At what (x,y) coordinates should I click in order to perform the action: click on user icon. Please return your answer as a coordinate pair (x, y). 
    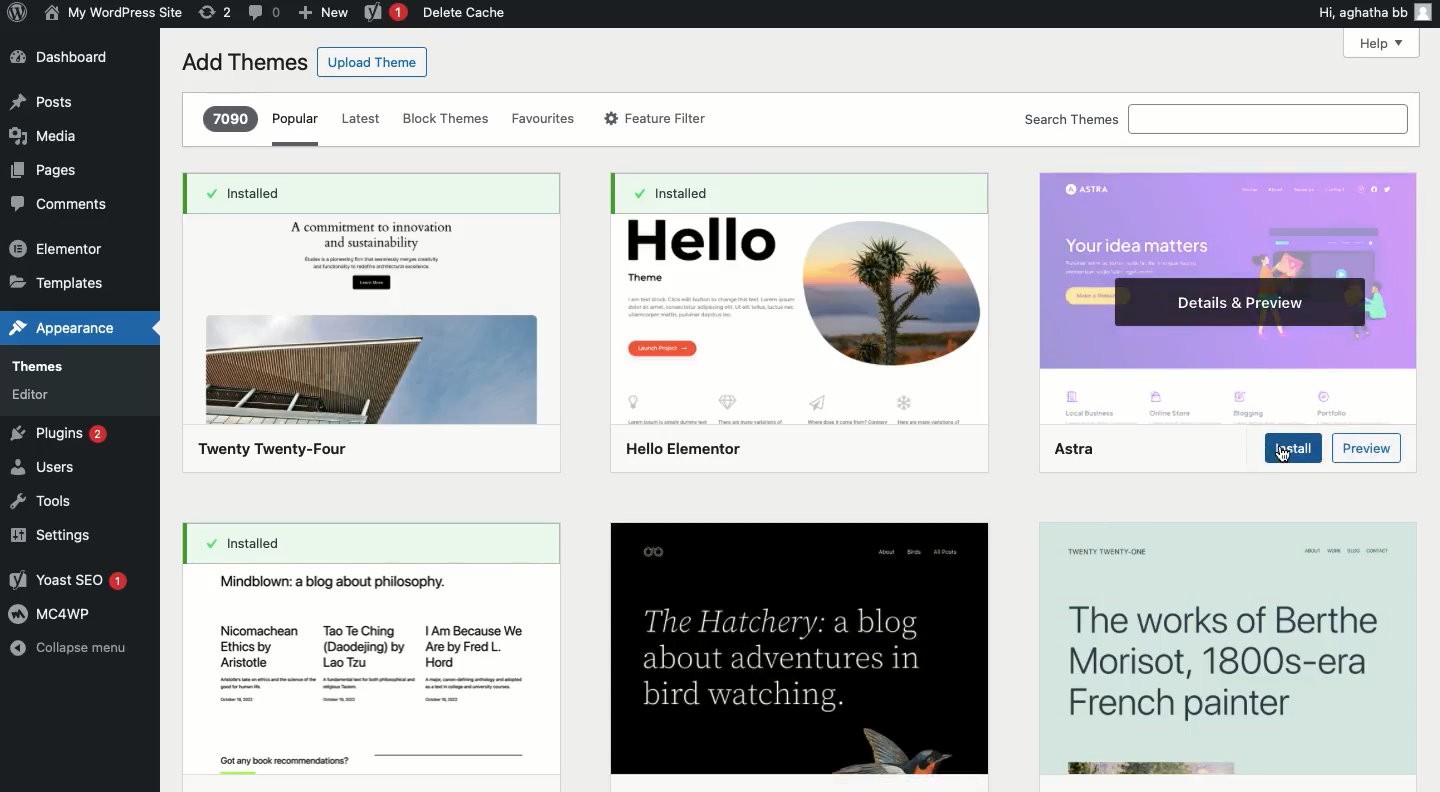
    Looking at the image, I should click on (1427, 12).